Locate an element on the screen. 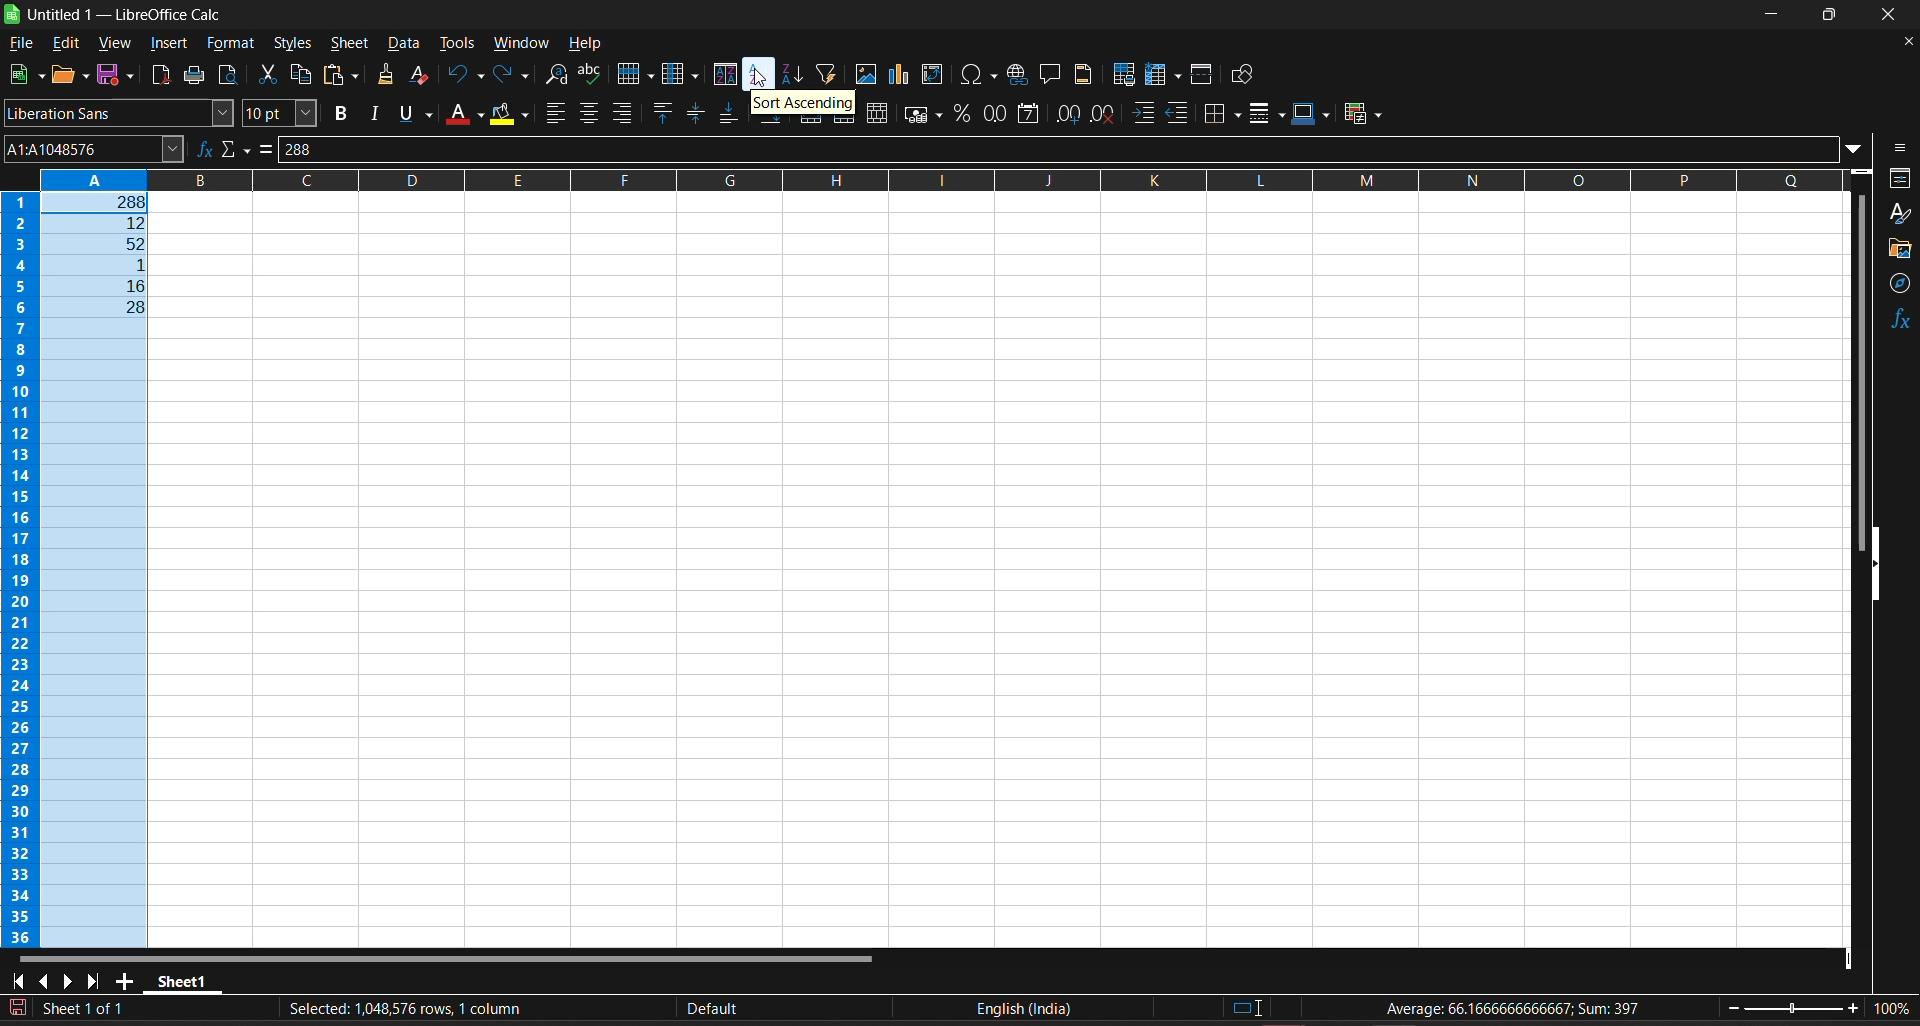 Image resolution: width=1920 pixels, height=1026 pixels. delete decimal place is located at coordinates (1107, 114).